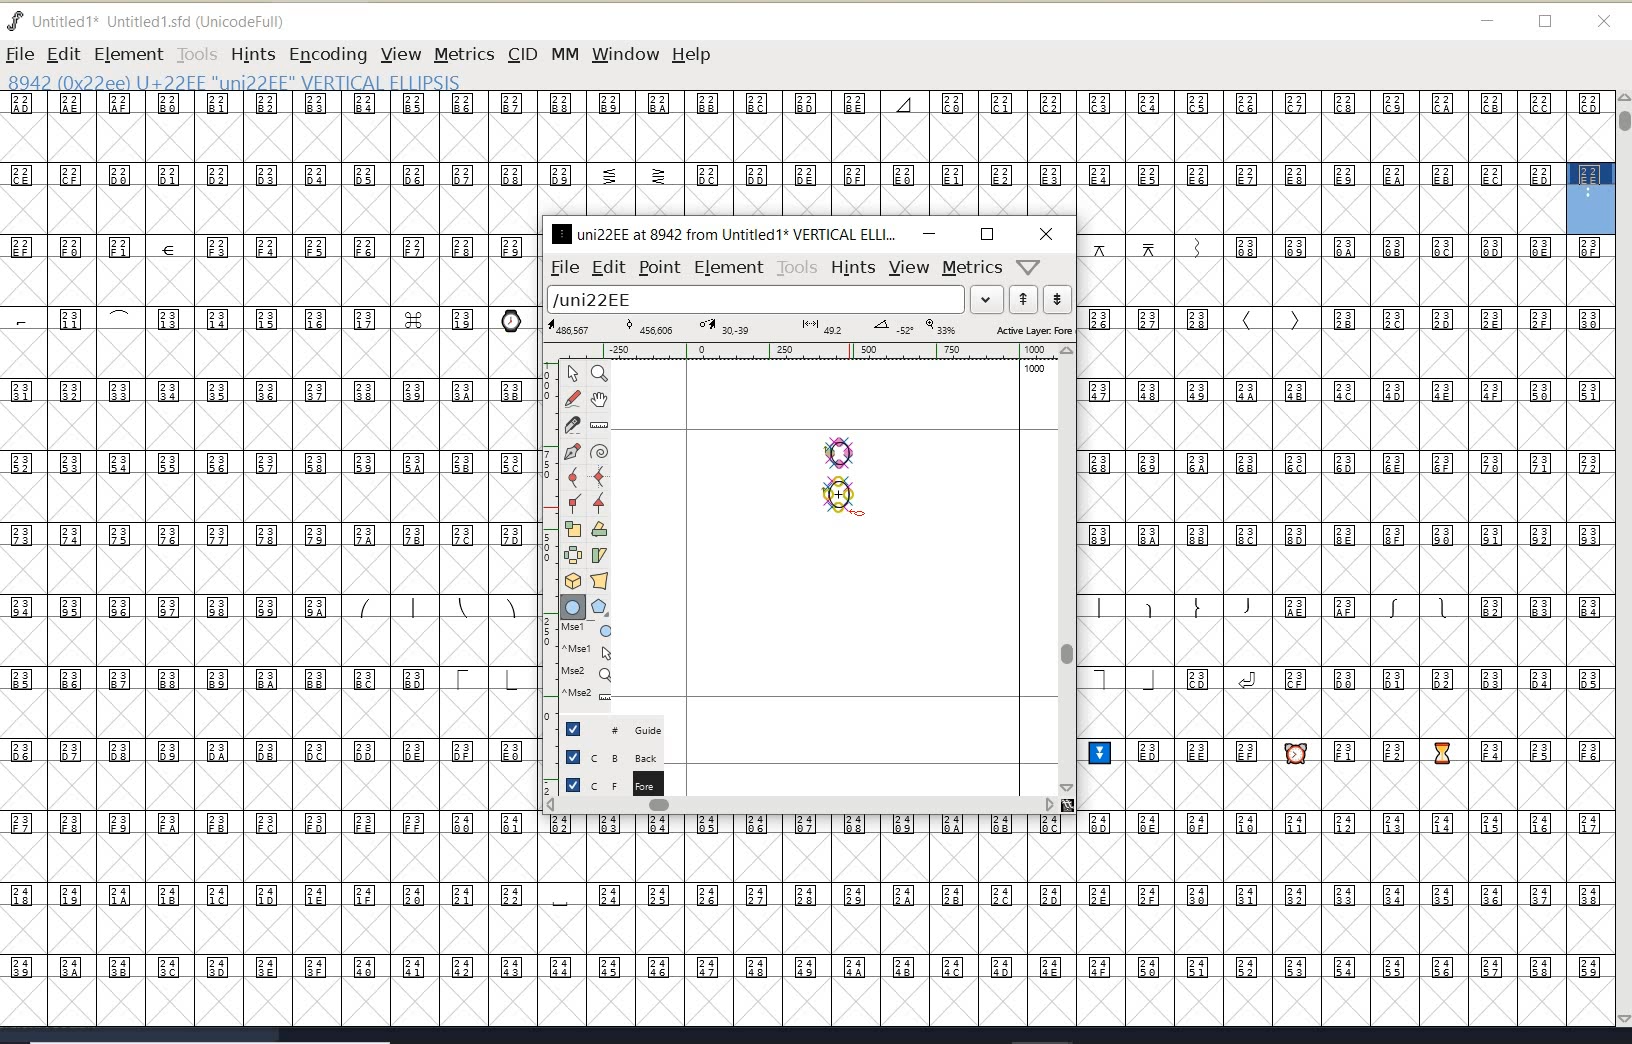 The image size is (1632, 1044). Describe the element at coordinates (1042, 301) in the screenshot. I see `show previous/next word list` at that location.